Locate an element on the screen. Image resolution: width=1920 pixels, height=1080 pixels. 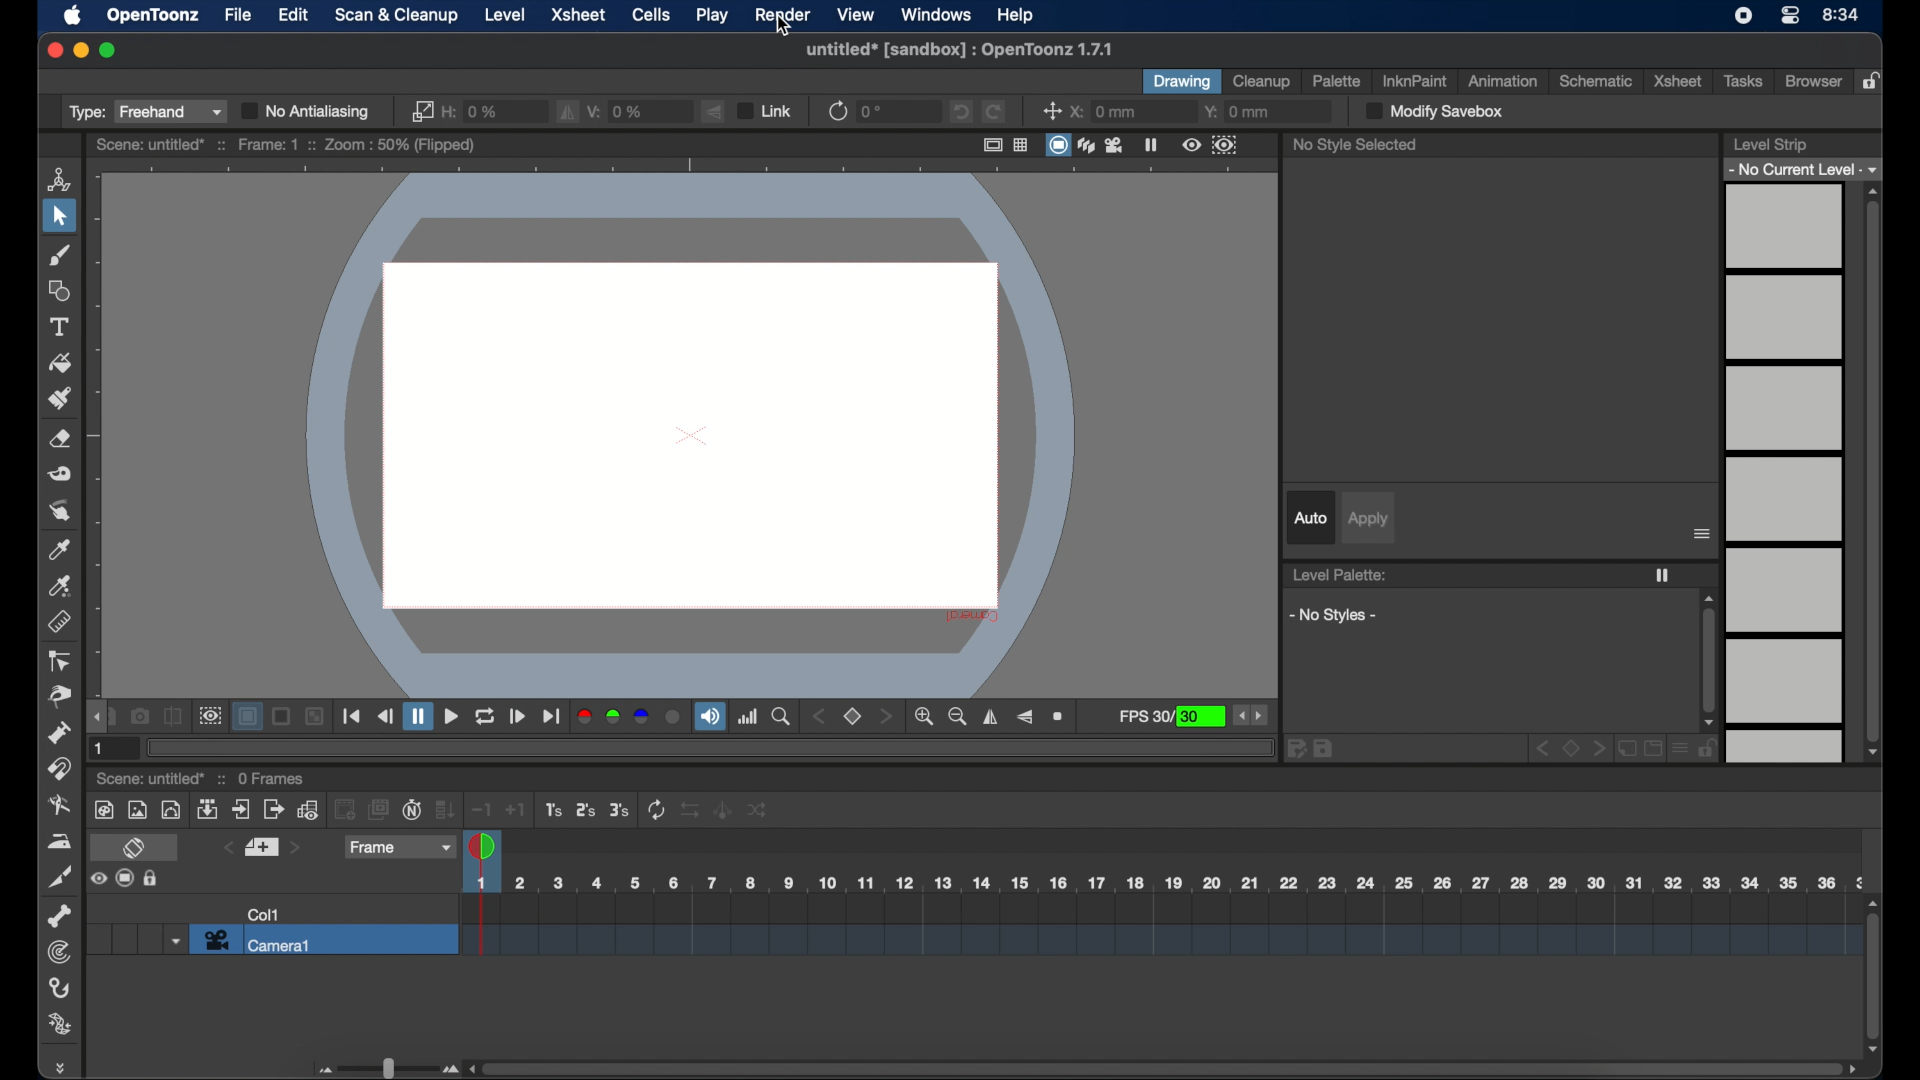
screen recorder icon is located at coordinates (1744, 15).